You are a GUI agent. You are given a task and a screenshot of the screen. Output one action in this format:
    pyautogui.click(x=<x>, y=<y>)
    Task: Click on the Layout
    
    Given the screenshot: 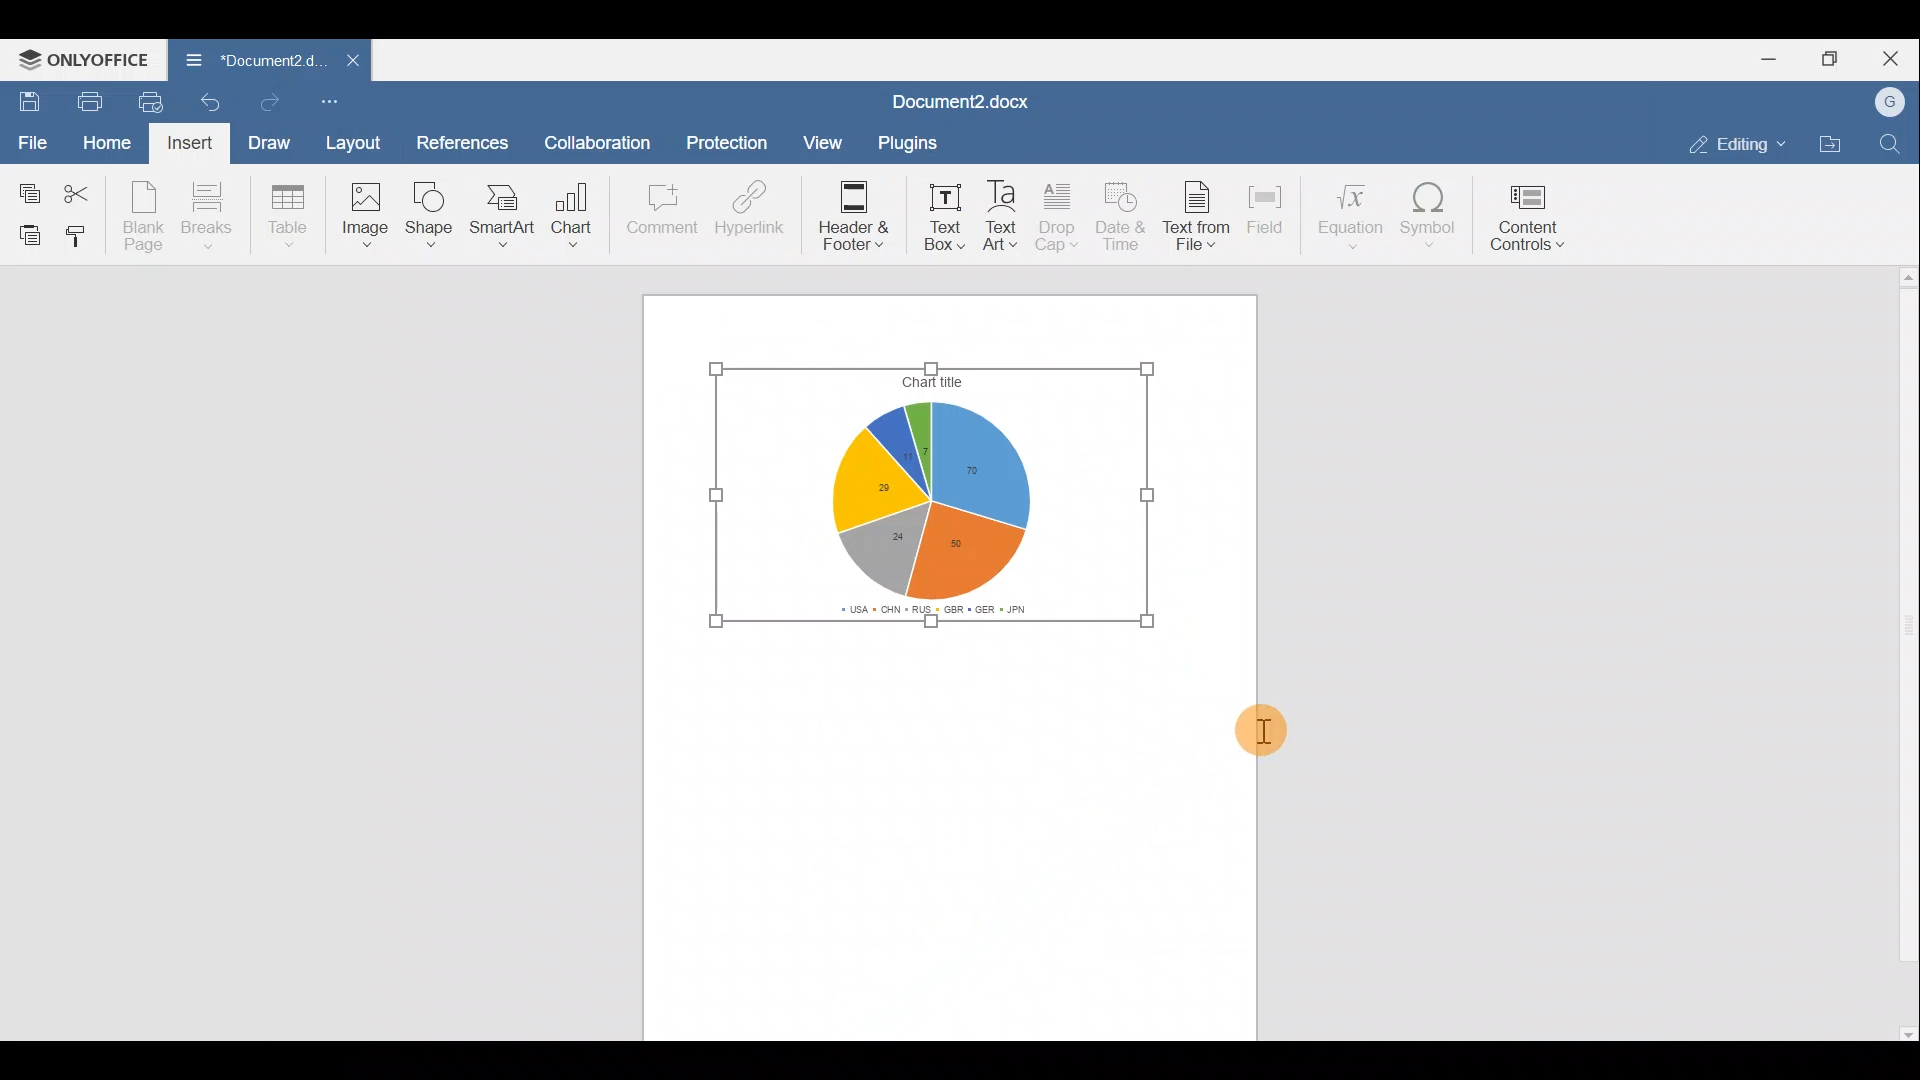 What is the action you would take?
    pyautogui.click(x=353, y=145)
    